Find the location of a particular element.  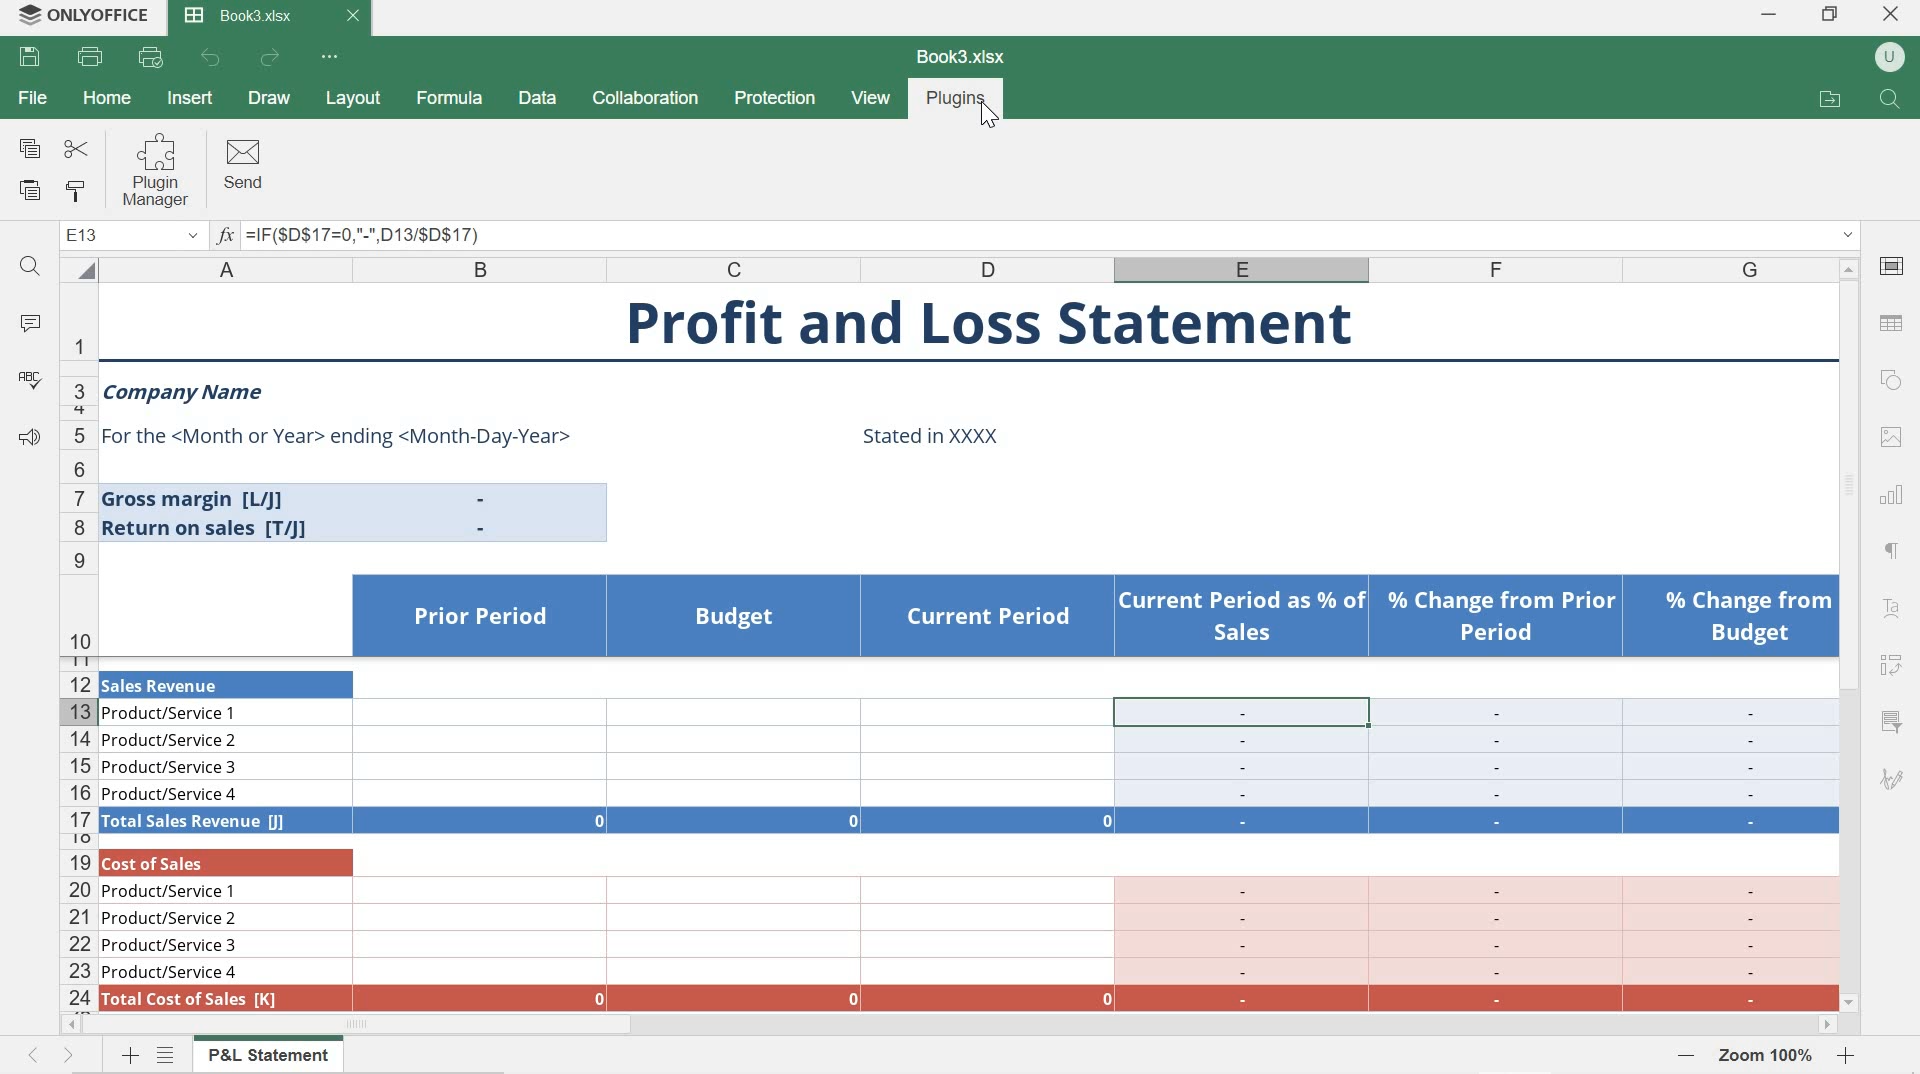

quick print is located at coordinates (151, 58).